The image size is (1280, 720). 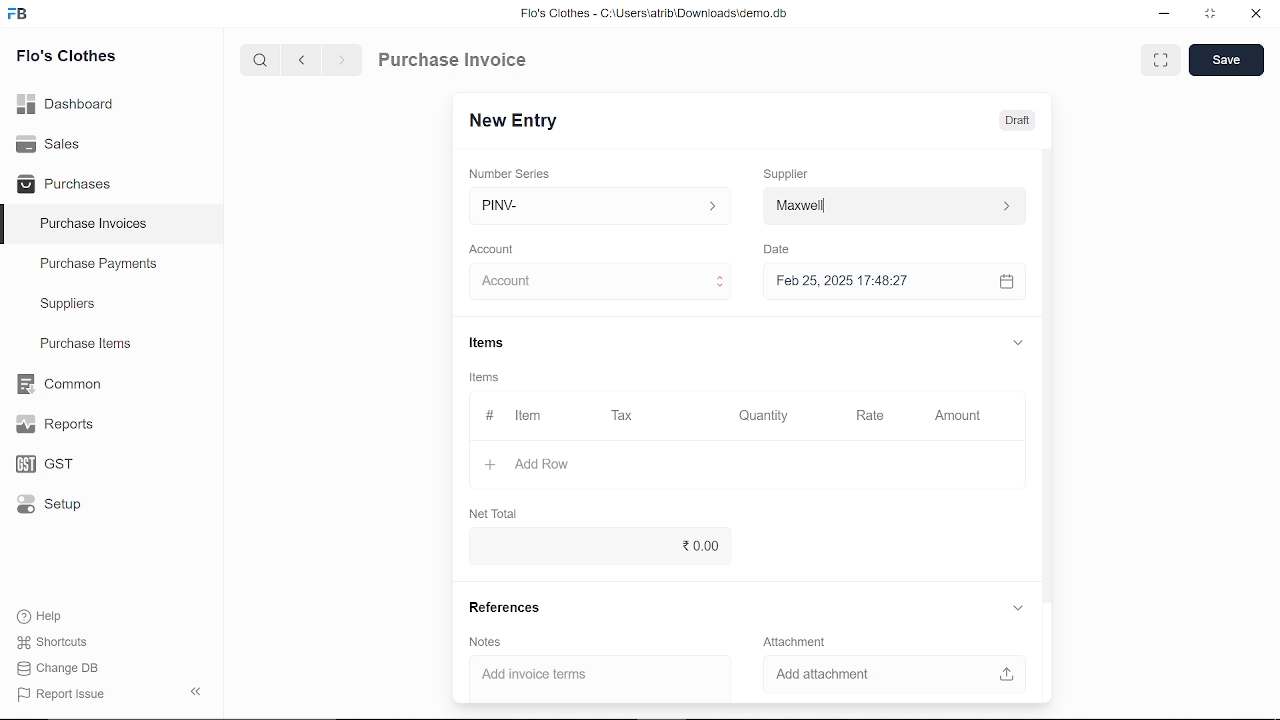 What do you see at coordinates (782, 250) in the screenshot?
I see `Date` at bounding box center [782, 250].